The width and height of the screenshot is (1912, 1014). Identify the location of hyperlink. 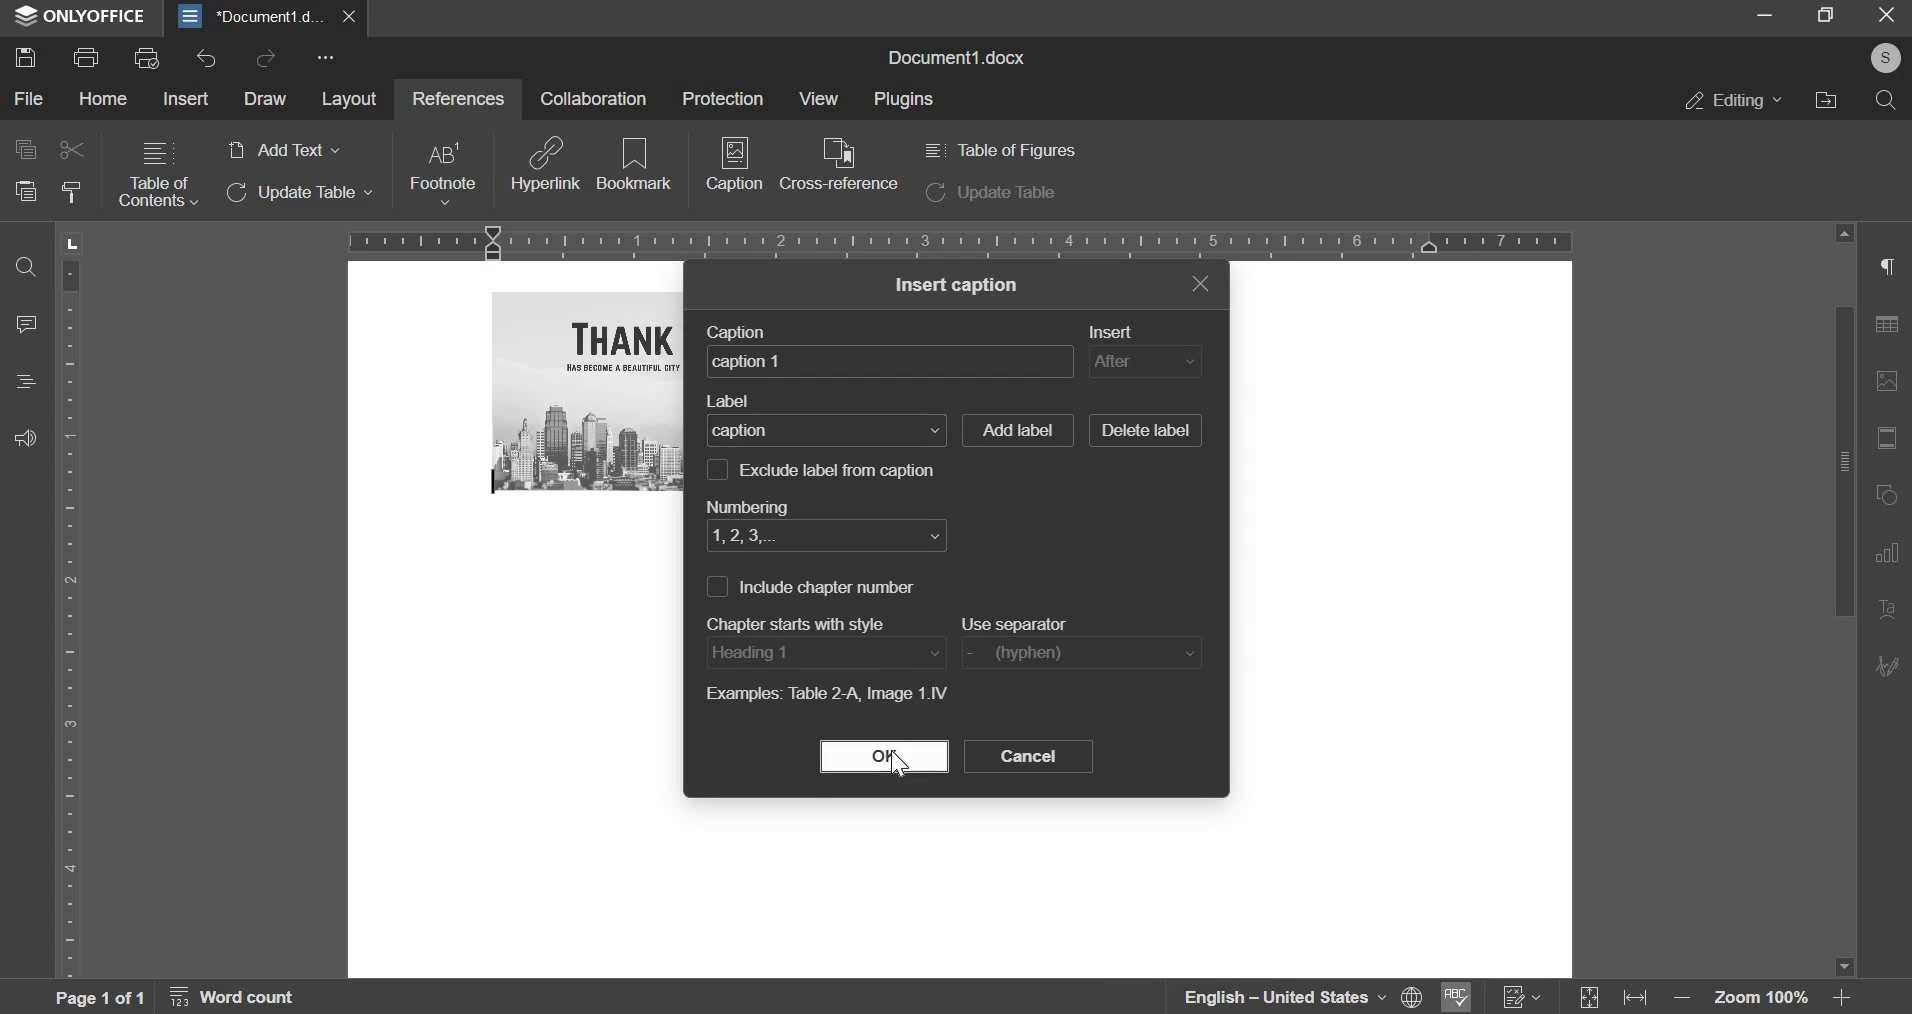
(546, 163).